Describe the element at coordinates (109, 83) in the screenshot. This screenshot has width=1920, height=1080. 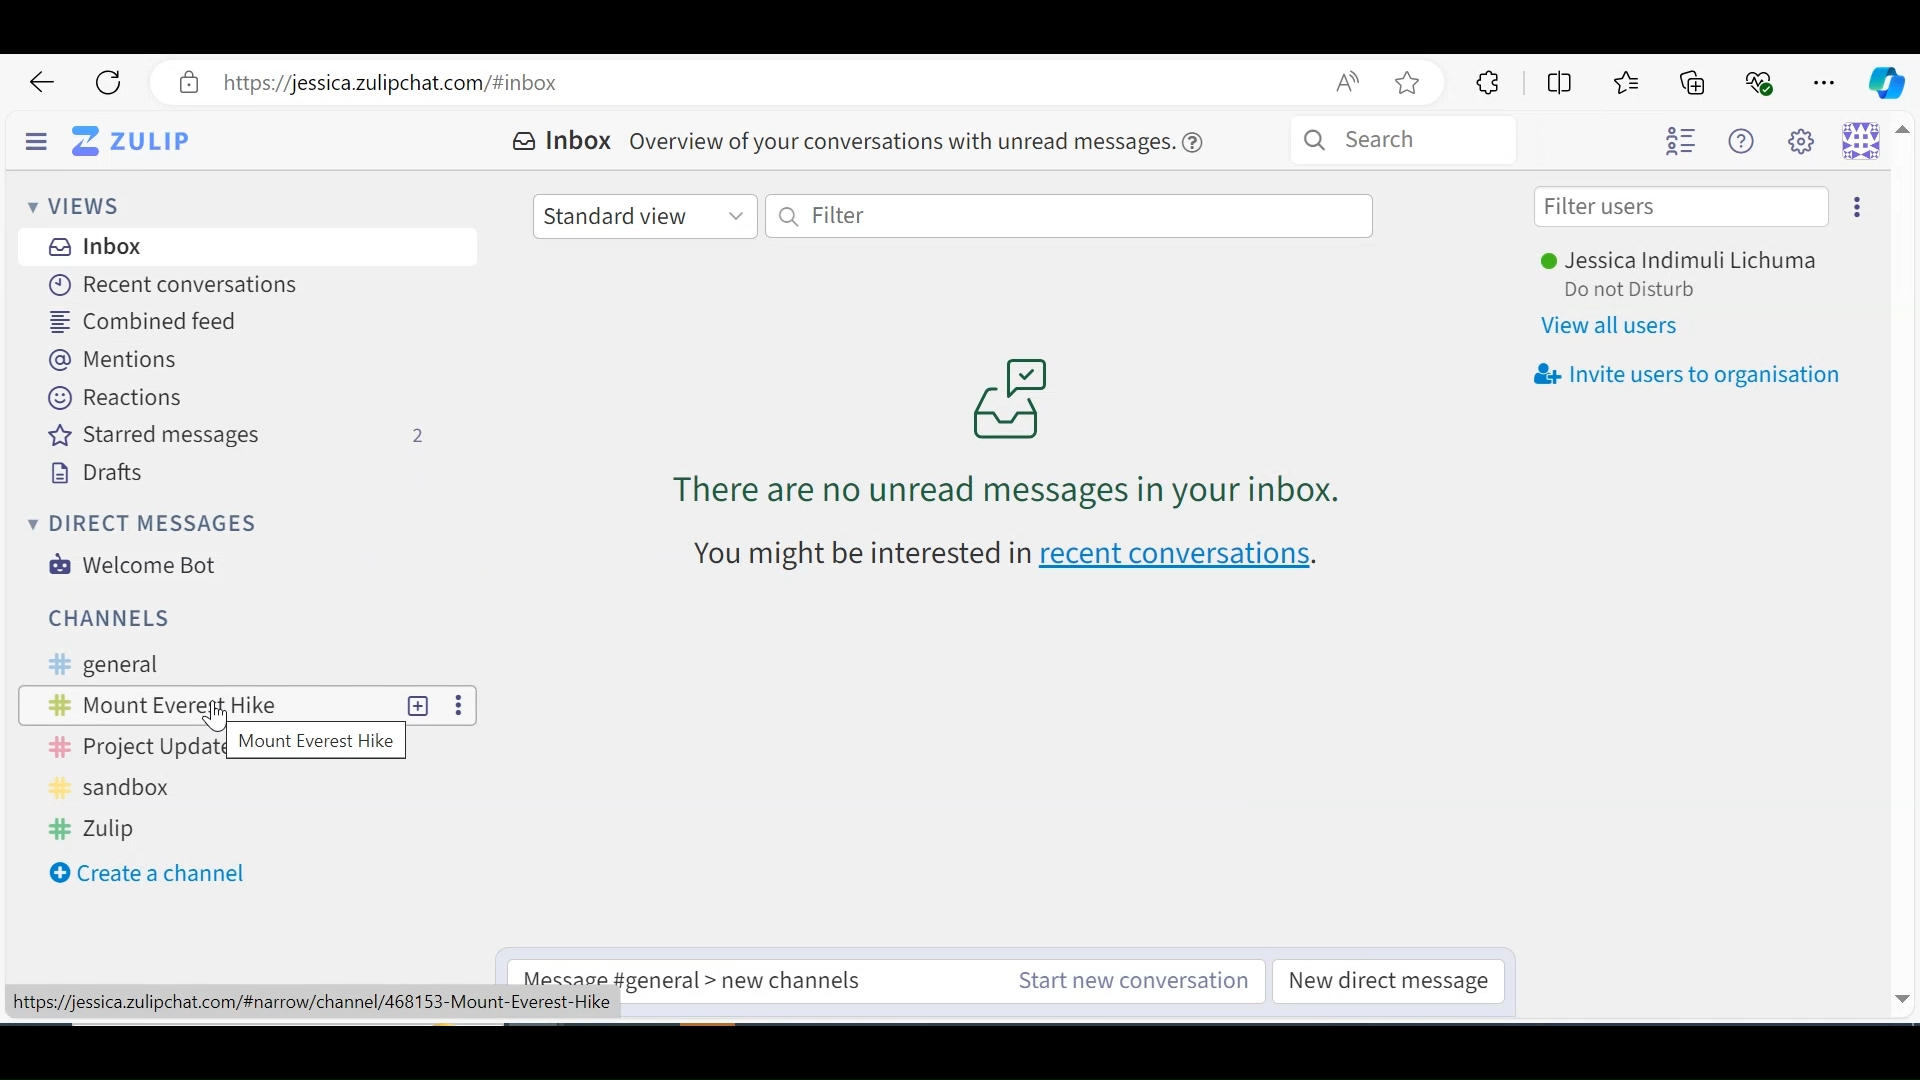
I see `Reload` at that location.